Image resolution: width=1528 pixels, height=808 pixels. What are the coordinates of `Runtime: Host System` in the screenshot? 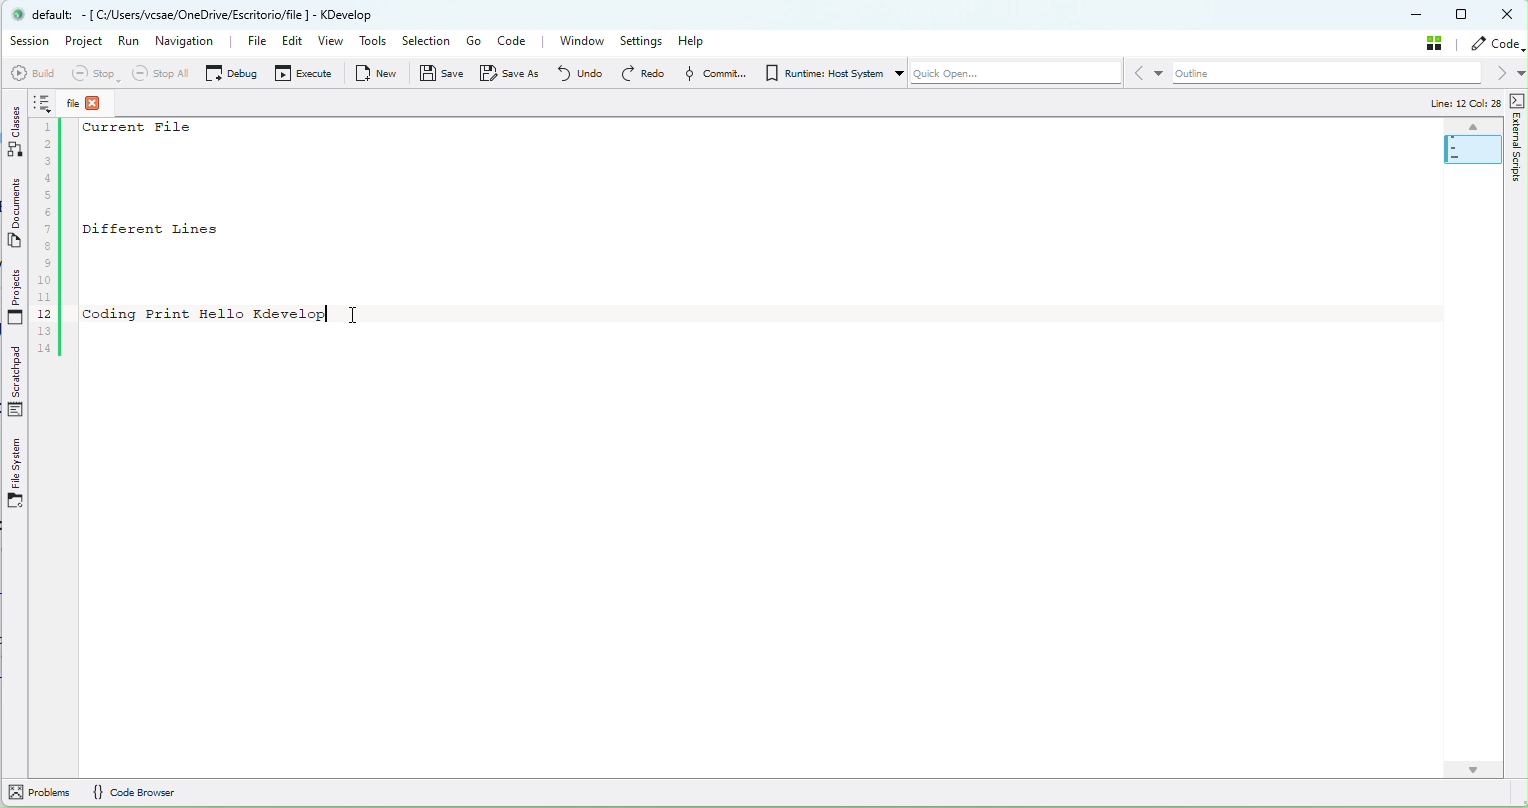 It's located at (822, 73).